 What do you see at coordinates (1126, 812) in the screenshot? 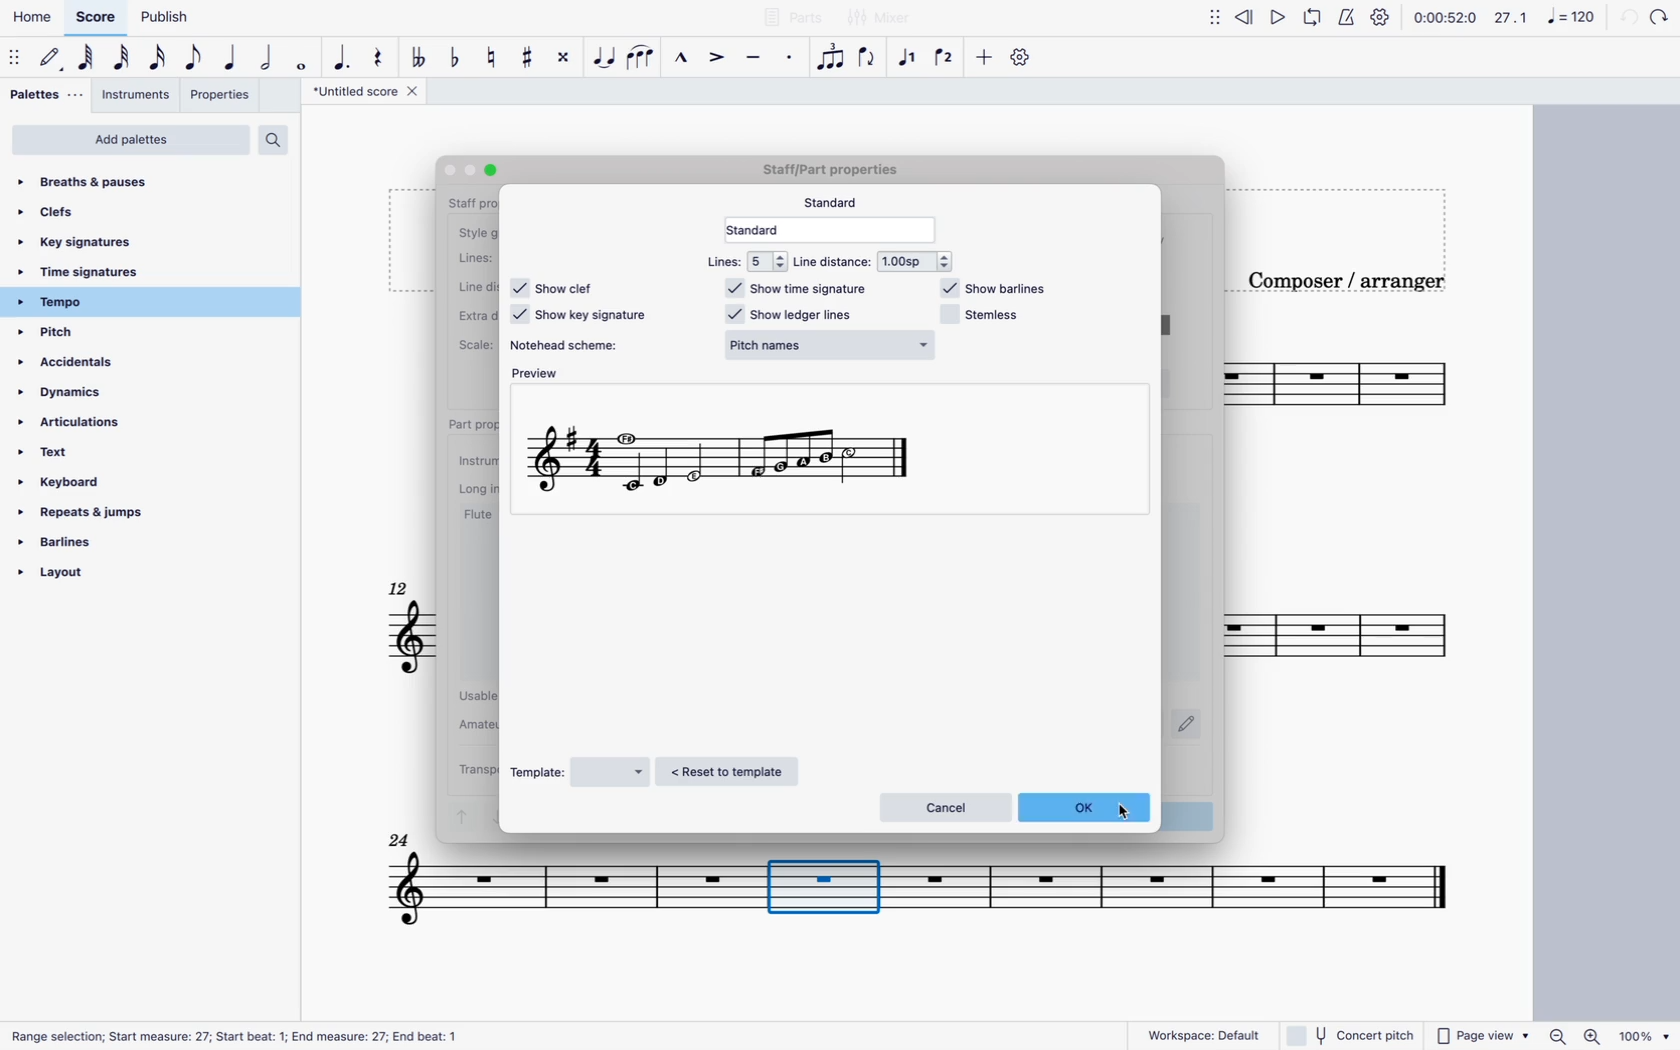
I see `cursor` at bounding box center [1126, 812].